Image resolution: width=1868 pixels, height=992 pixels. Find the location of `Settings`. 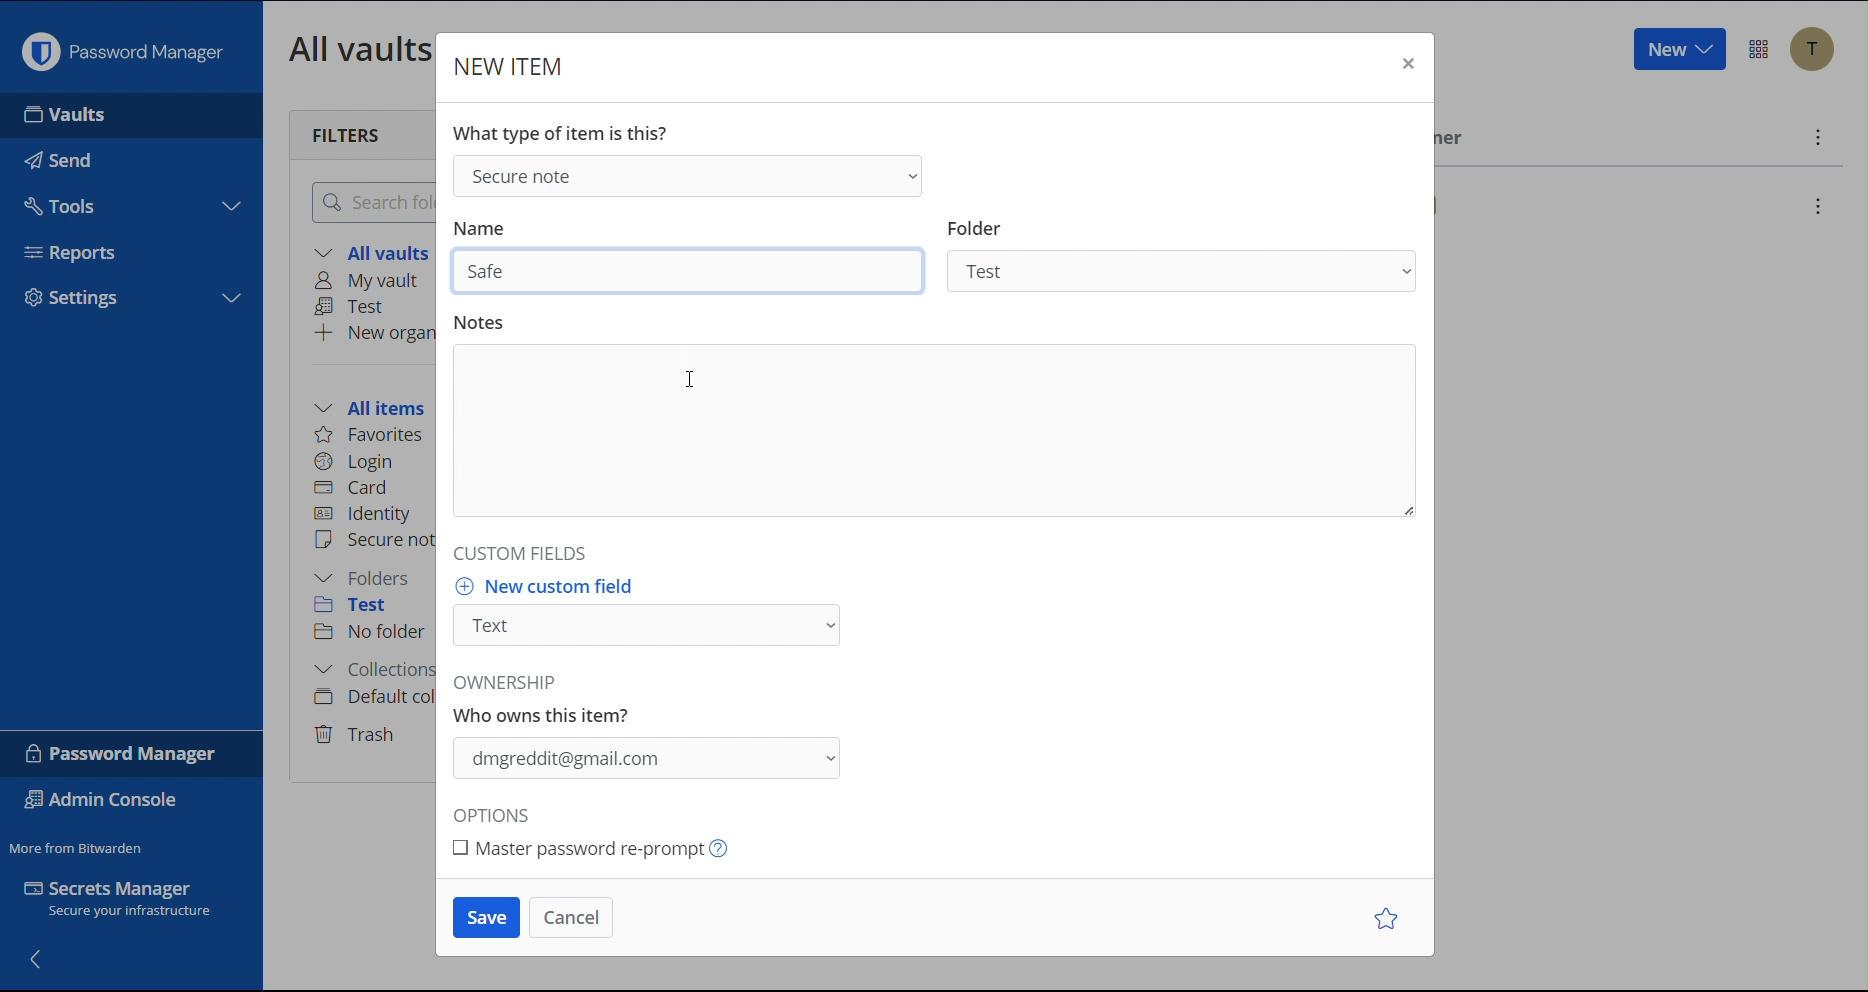

Settings is located at coordinates (132, 298).